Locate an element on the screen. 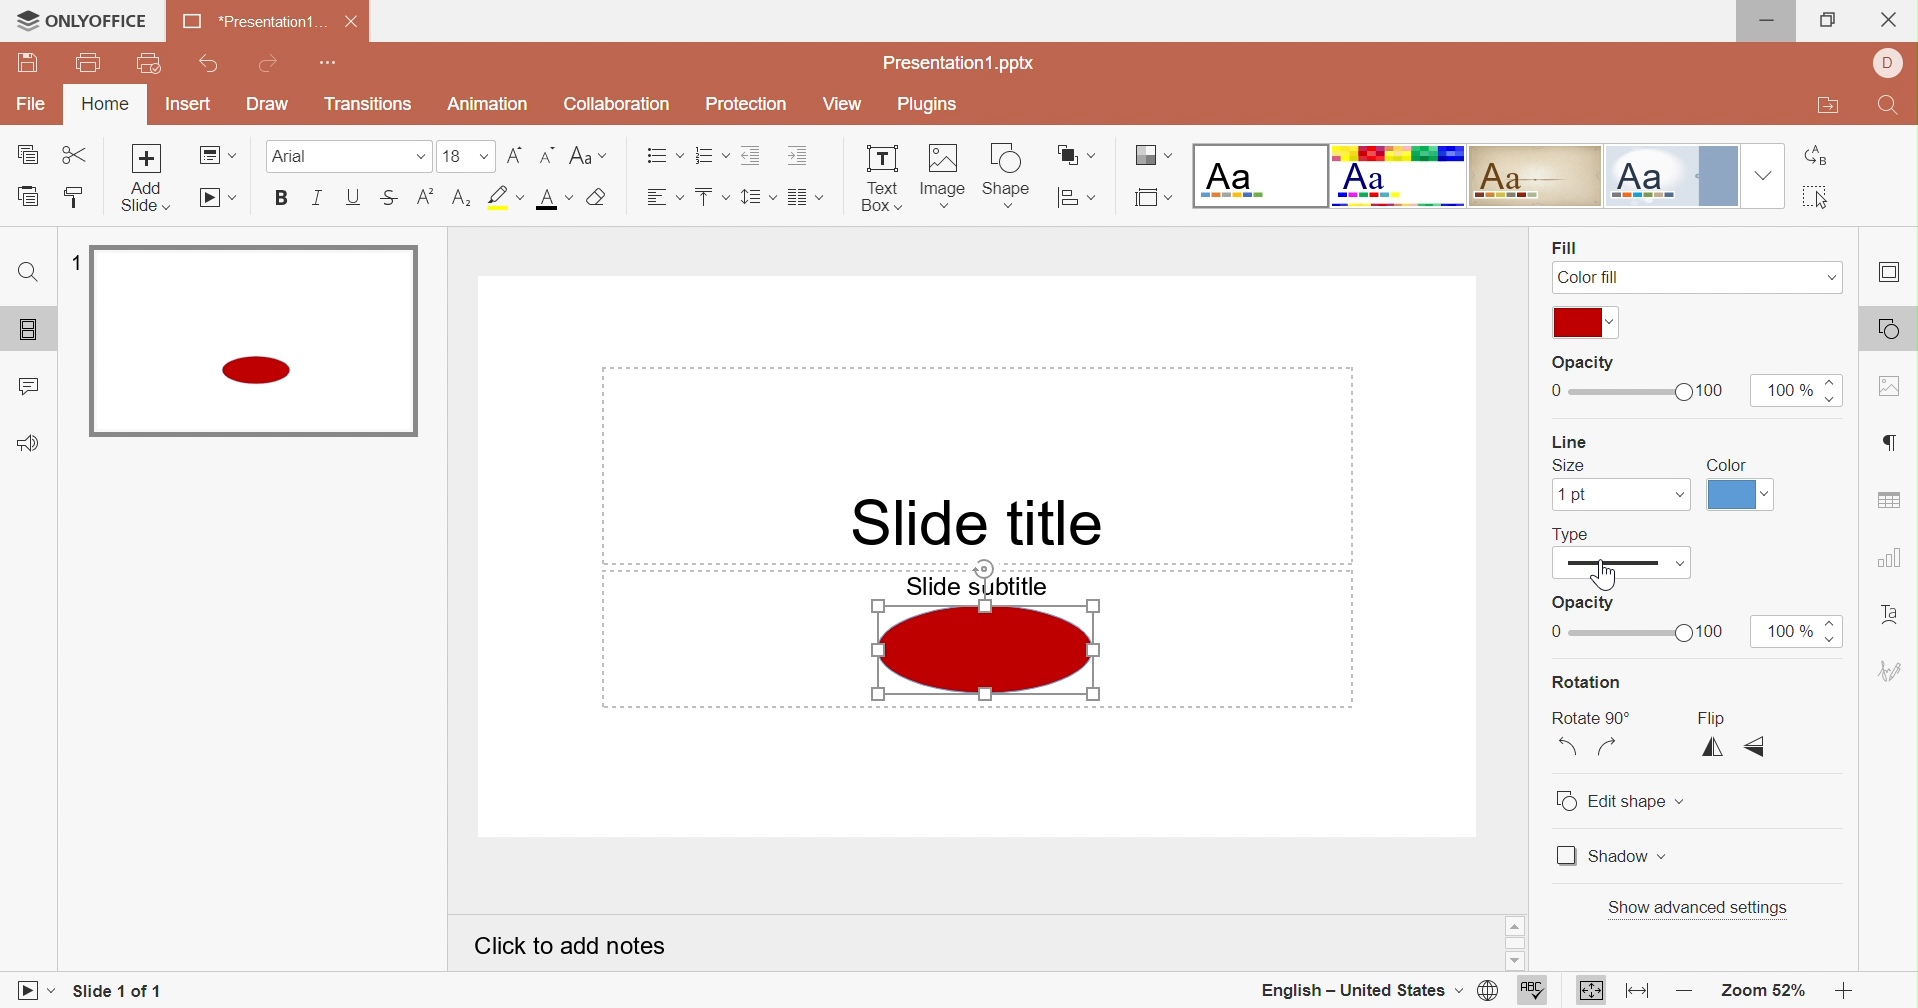 The width and height of the screenshot is (1918, 1008). Zoom 52% is located at coordinates (1765, 992).